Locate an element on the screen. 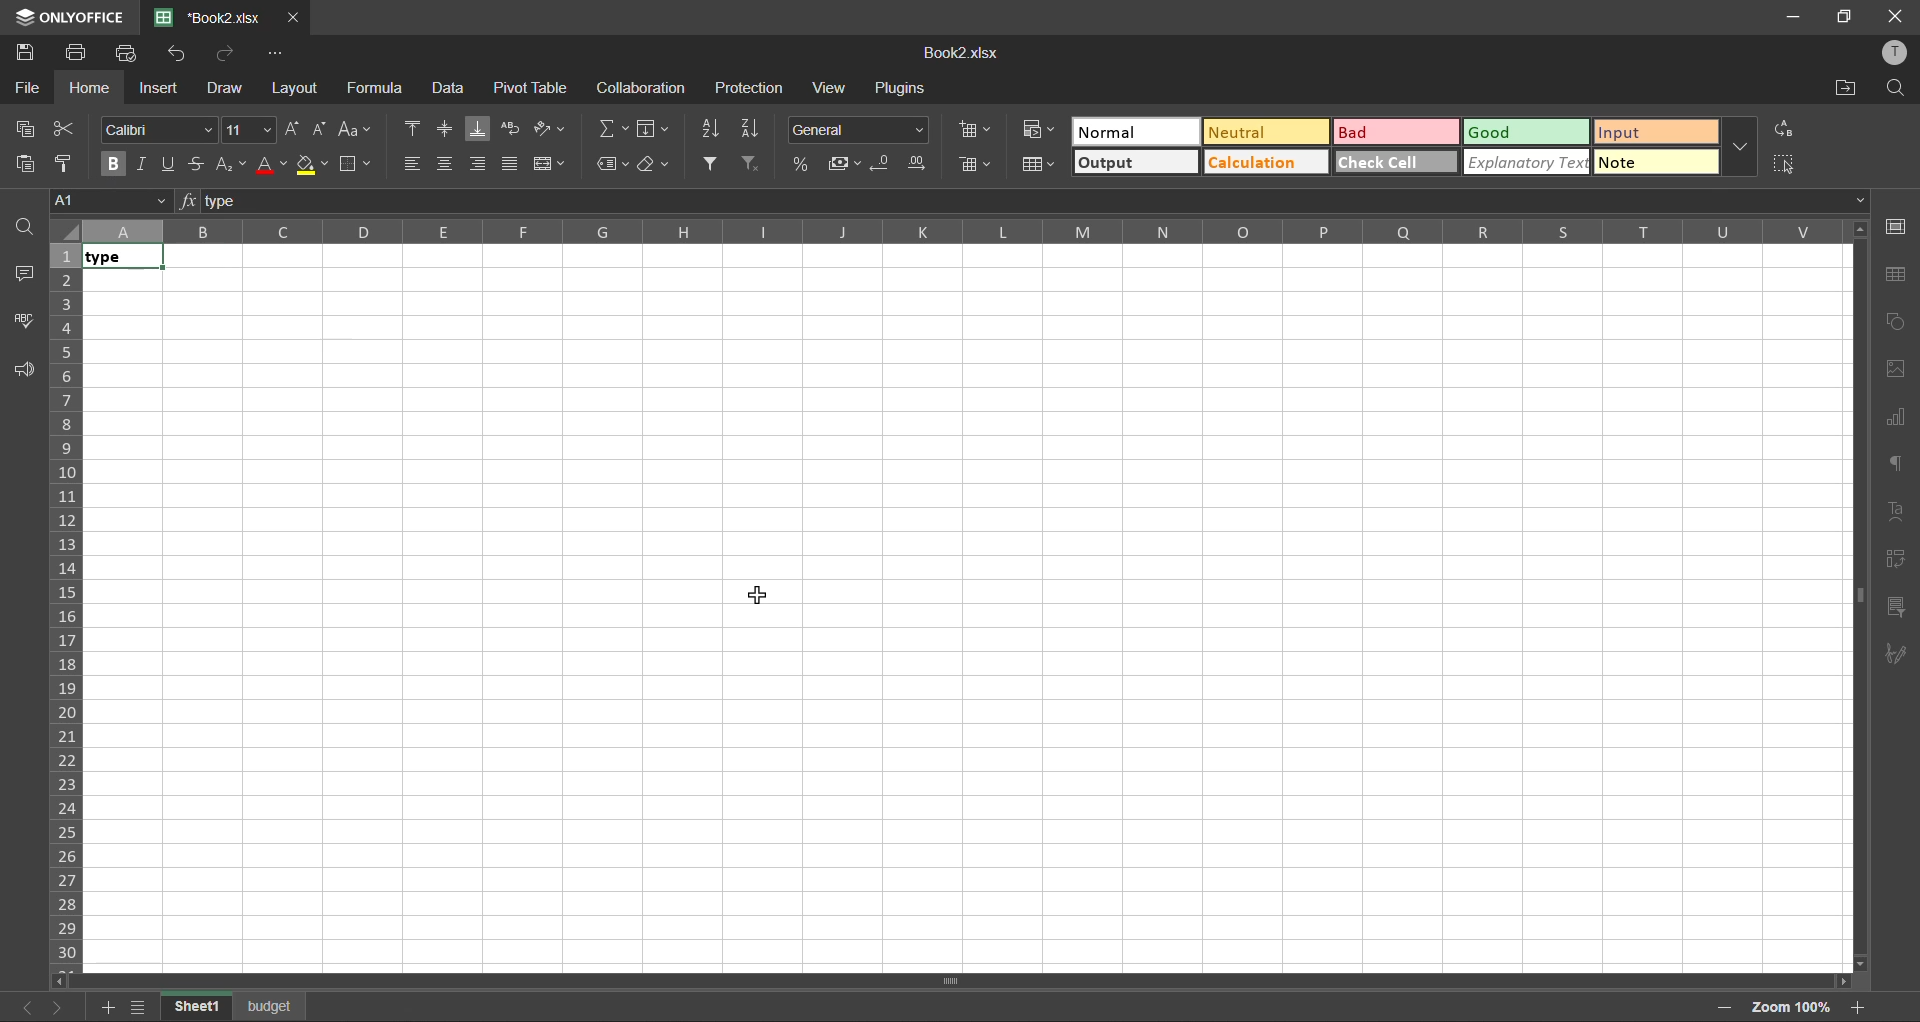 This screenshot has width=1920, height=1022. increase decimal is located at coordinates (920, 162).